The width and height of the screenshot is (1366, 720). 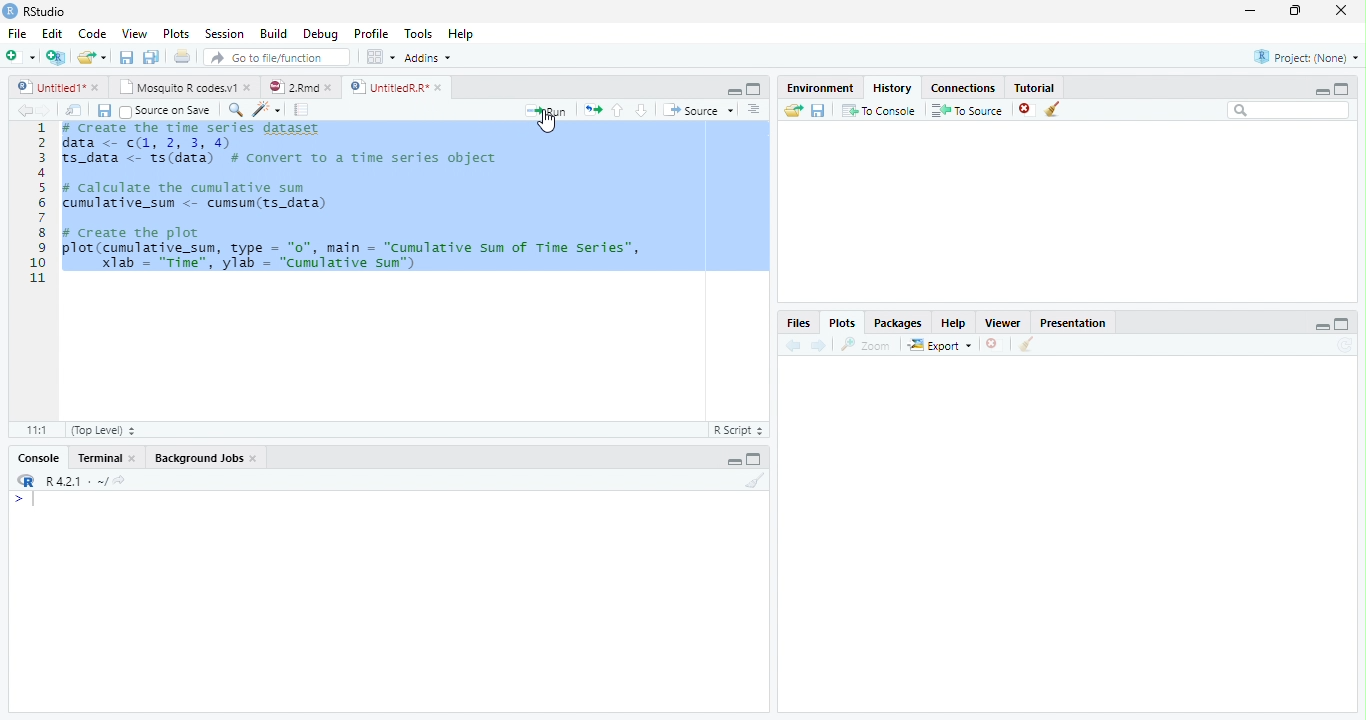 I want to click on Build, so click(x=271, y=35).